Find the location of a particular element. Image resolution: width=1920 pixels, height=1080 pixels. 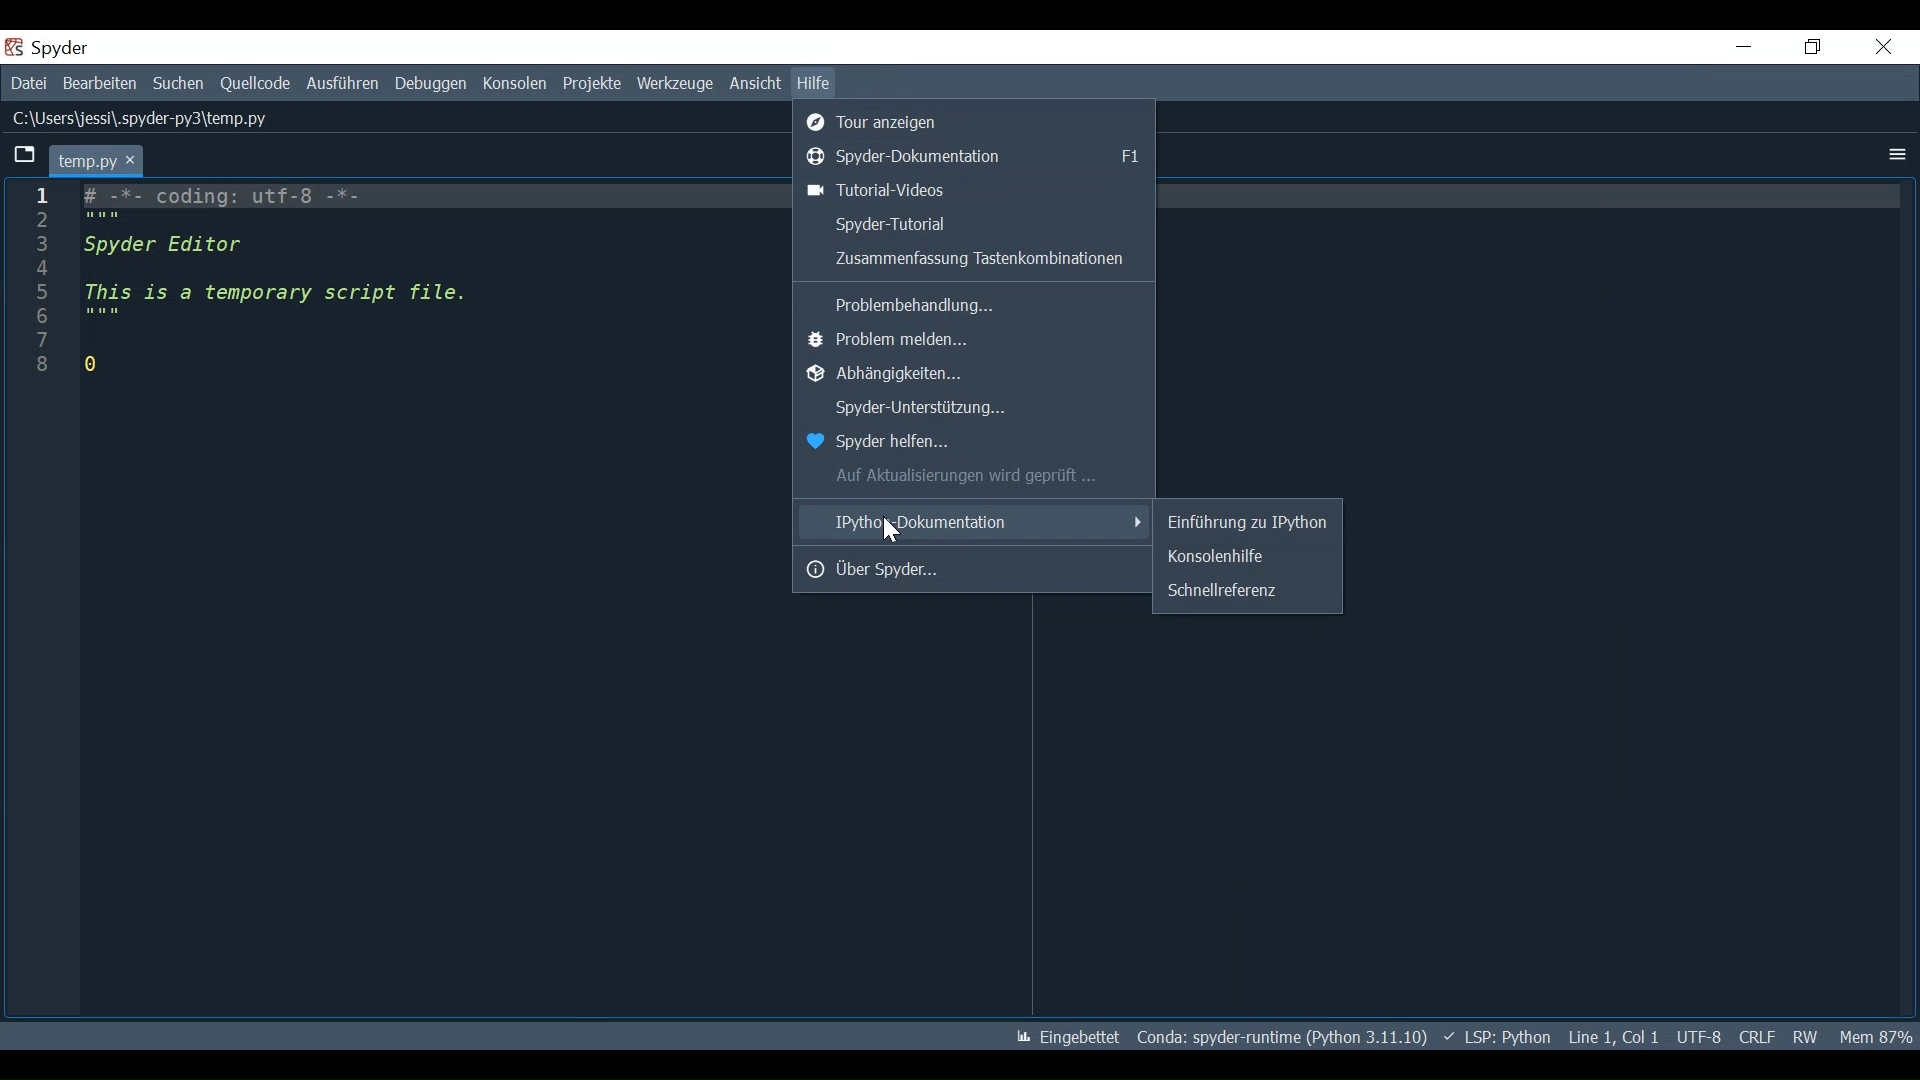

Spyder Desktop Icon is located at coordinates (16, 47).